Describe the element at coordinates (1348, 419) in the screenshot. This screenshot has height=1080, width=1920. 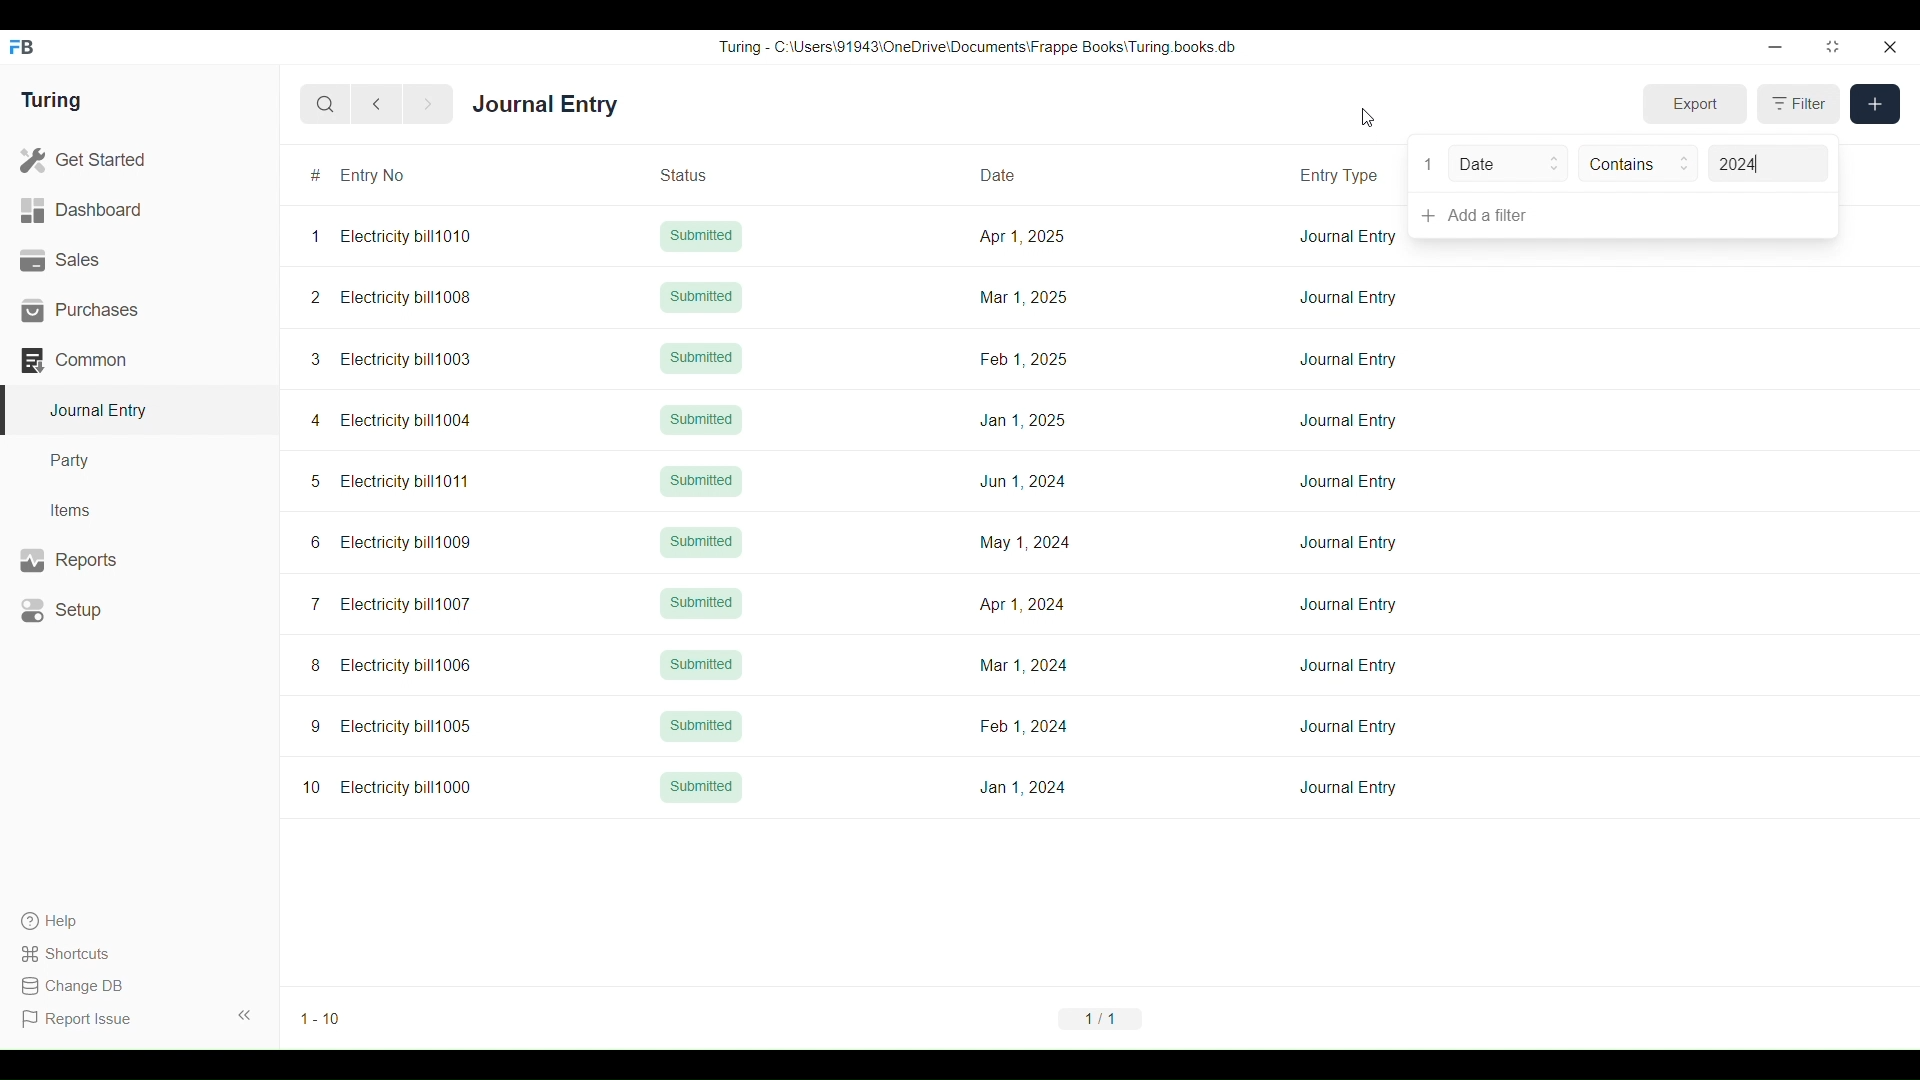
I see `Journal Entry` at that location.